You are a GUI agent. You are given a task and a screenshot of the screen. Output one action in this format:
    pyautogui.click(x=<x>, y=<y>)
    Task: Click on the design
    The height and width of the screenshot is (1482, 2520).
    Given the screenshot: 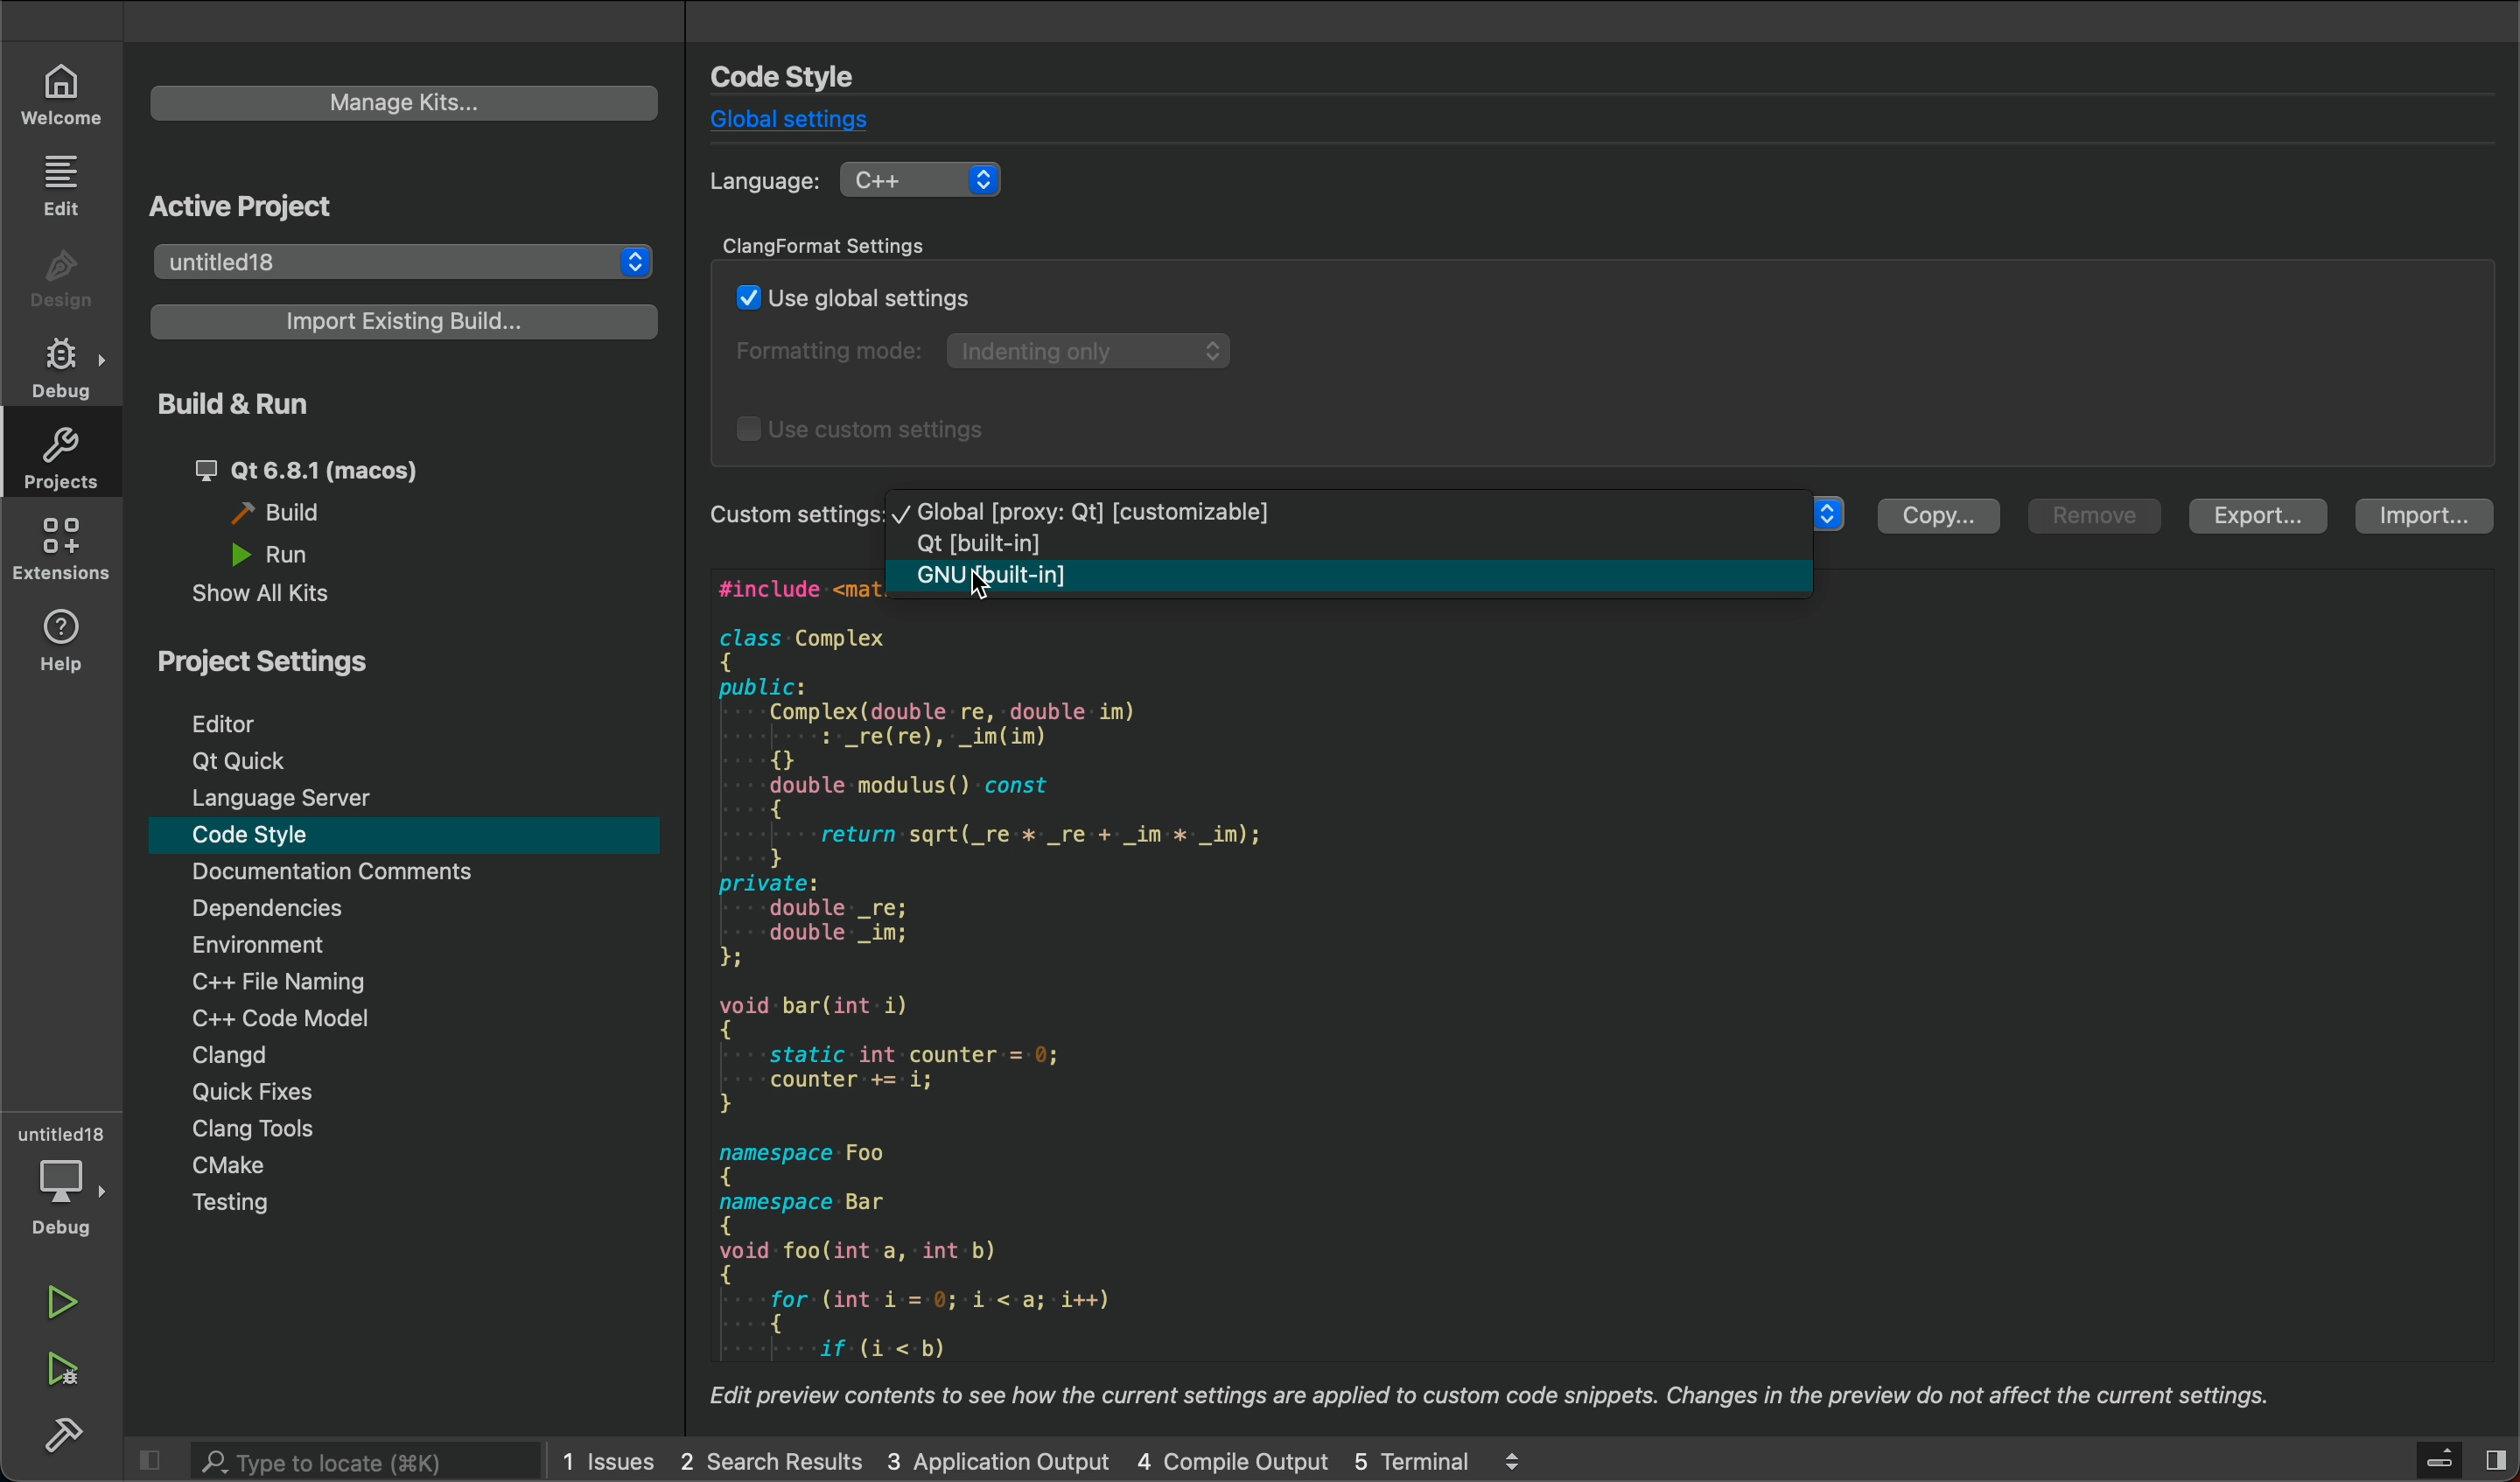 What is the action you would take?
    pyautogui.click(x=60, y=283)
    